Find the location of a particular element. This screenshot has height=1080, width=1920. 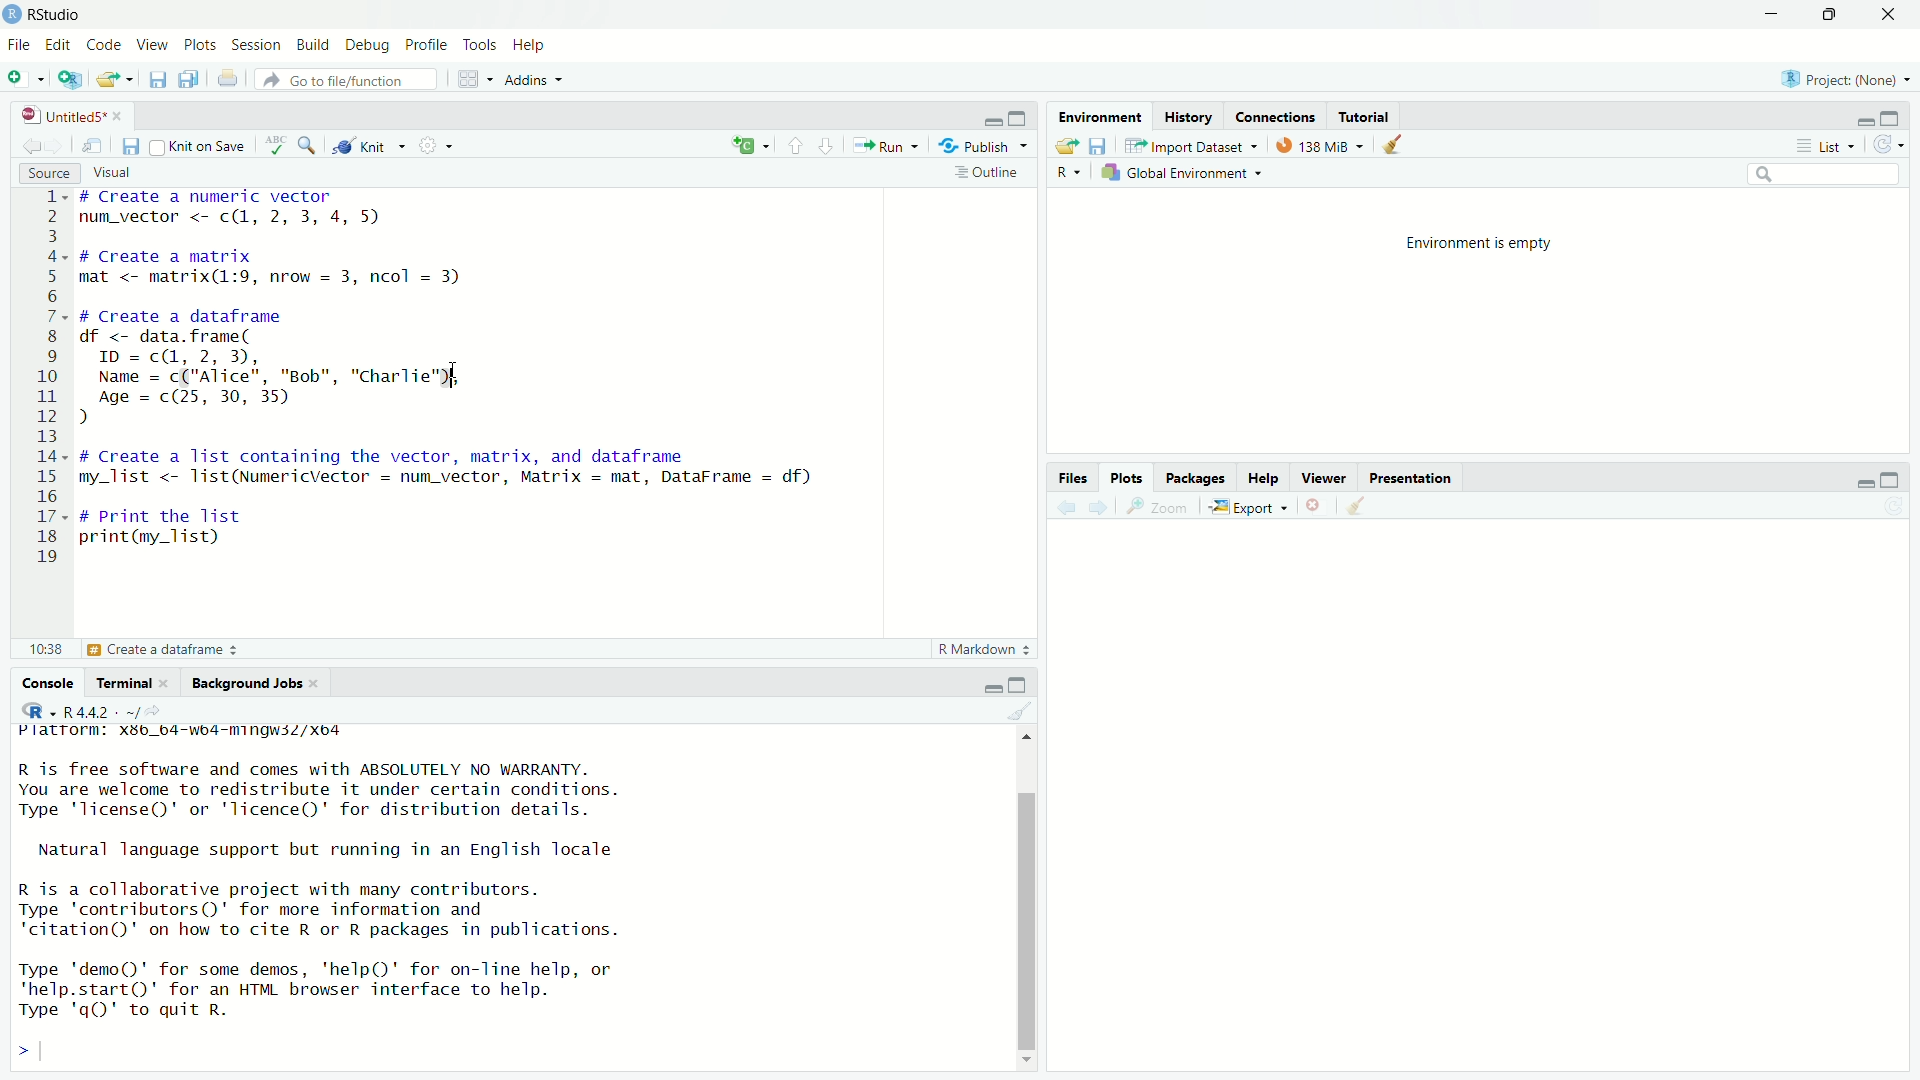

Go to file/function is located at coordinates (333, 79).